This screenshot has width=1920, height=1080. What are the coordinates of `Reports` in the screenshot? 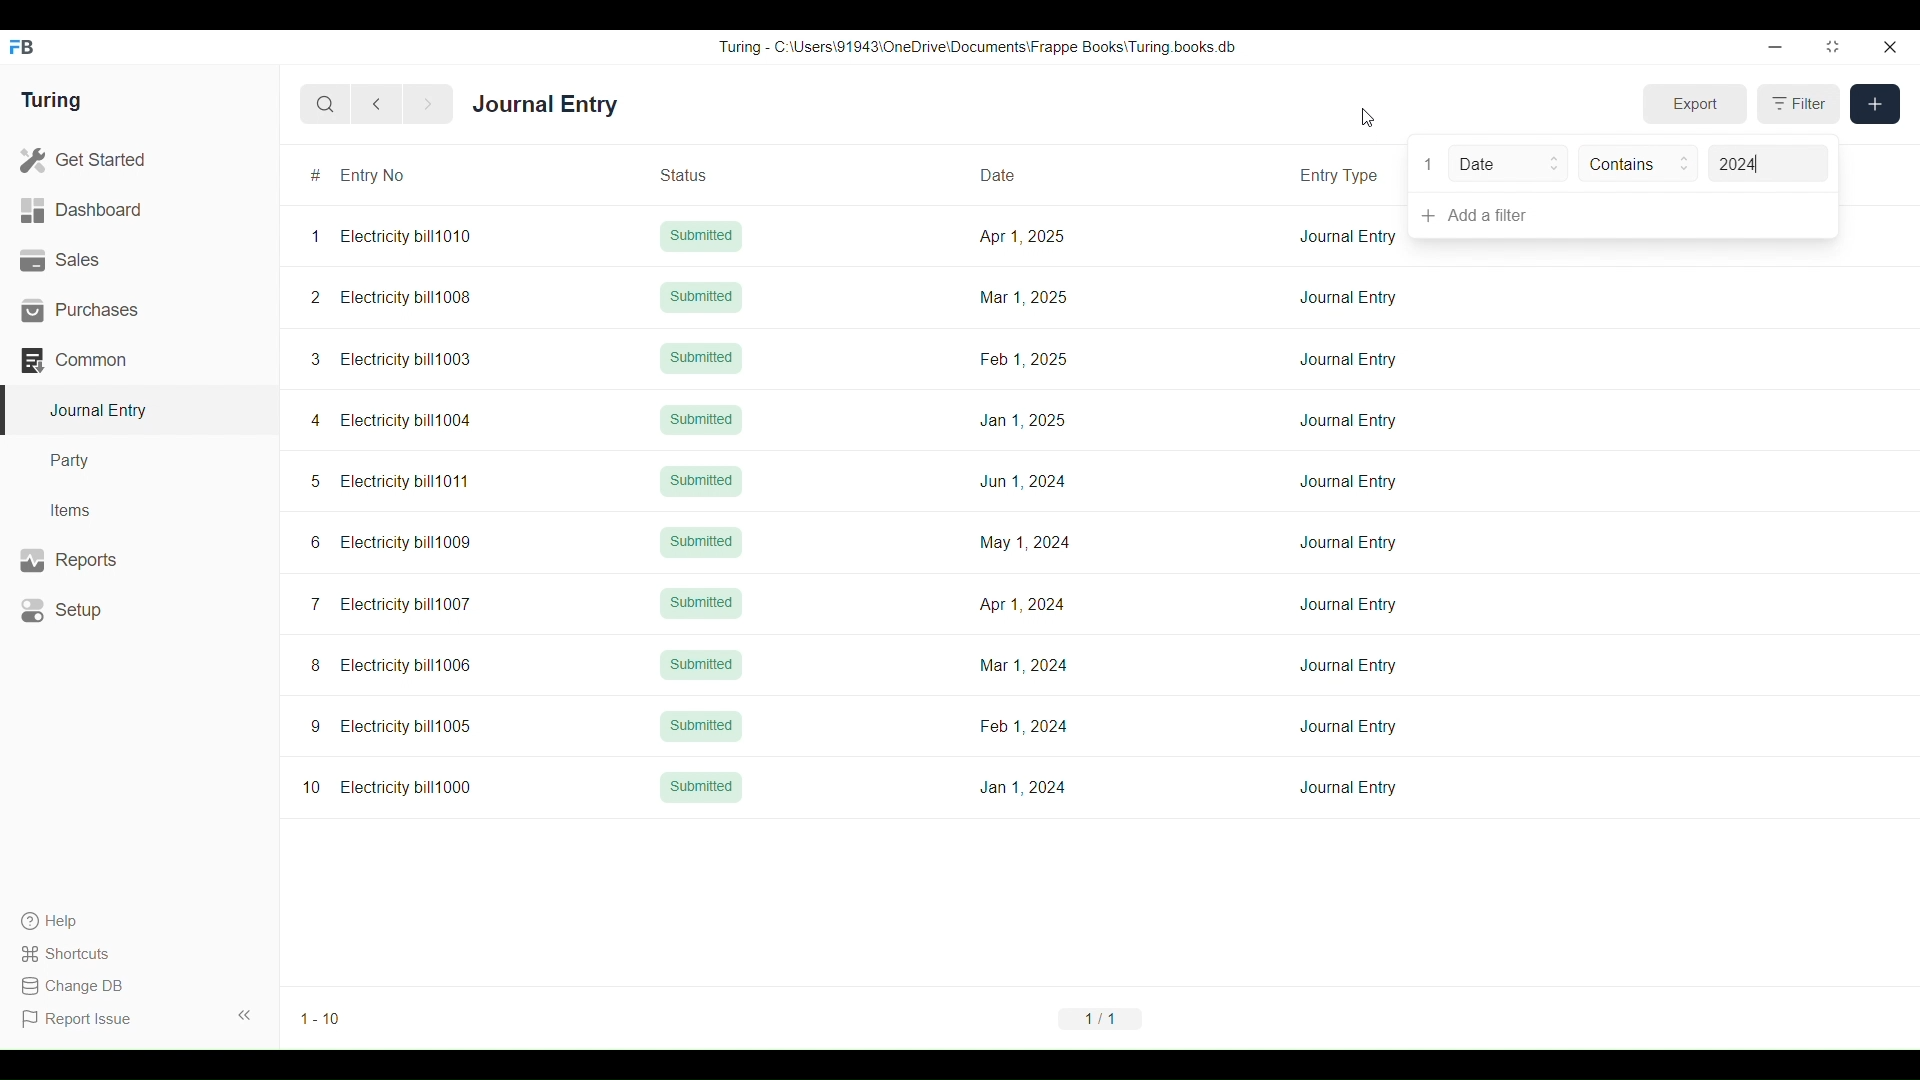 It's located at (141, 560).